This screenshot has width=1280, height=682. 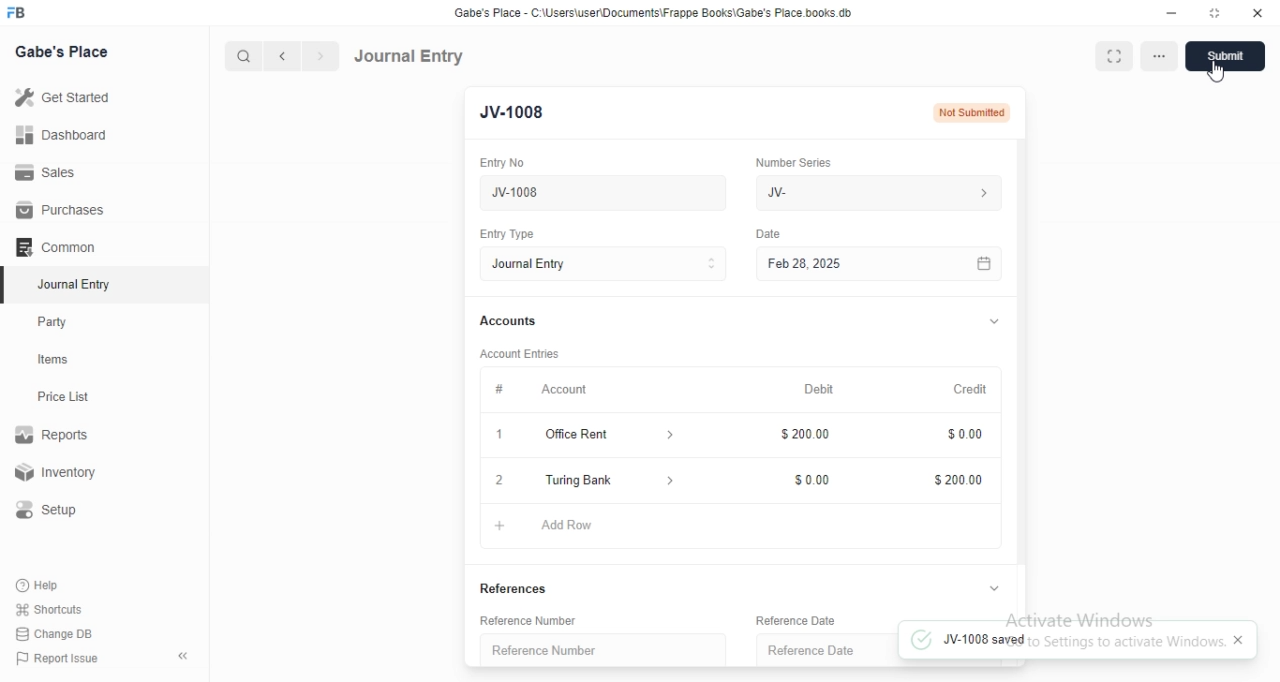 What do you see at coordinates (771, 233) in the screenshot?
I see `Date` at bounding box center [771, 233].